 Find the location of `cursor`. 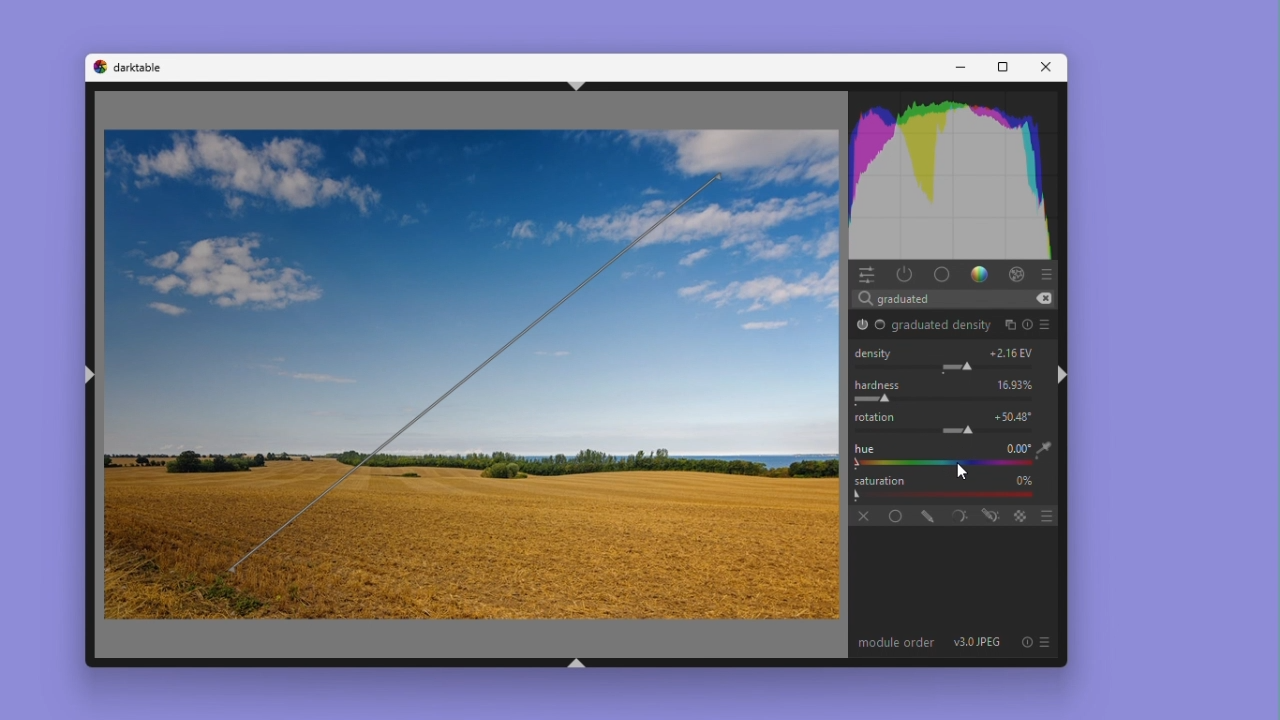

cursor is located at coordinates (968, 471).